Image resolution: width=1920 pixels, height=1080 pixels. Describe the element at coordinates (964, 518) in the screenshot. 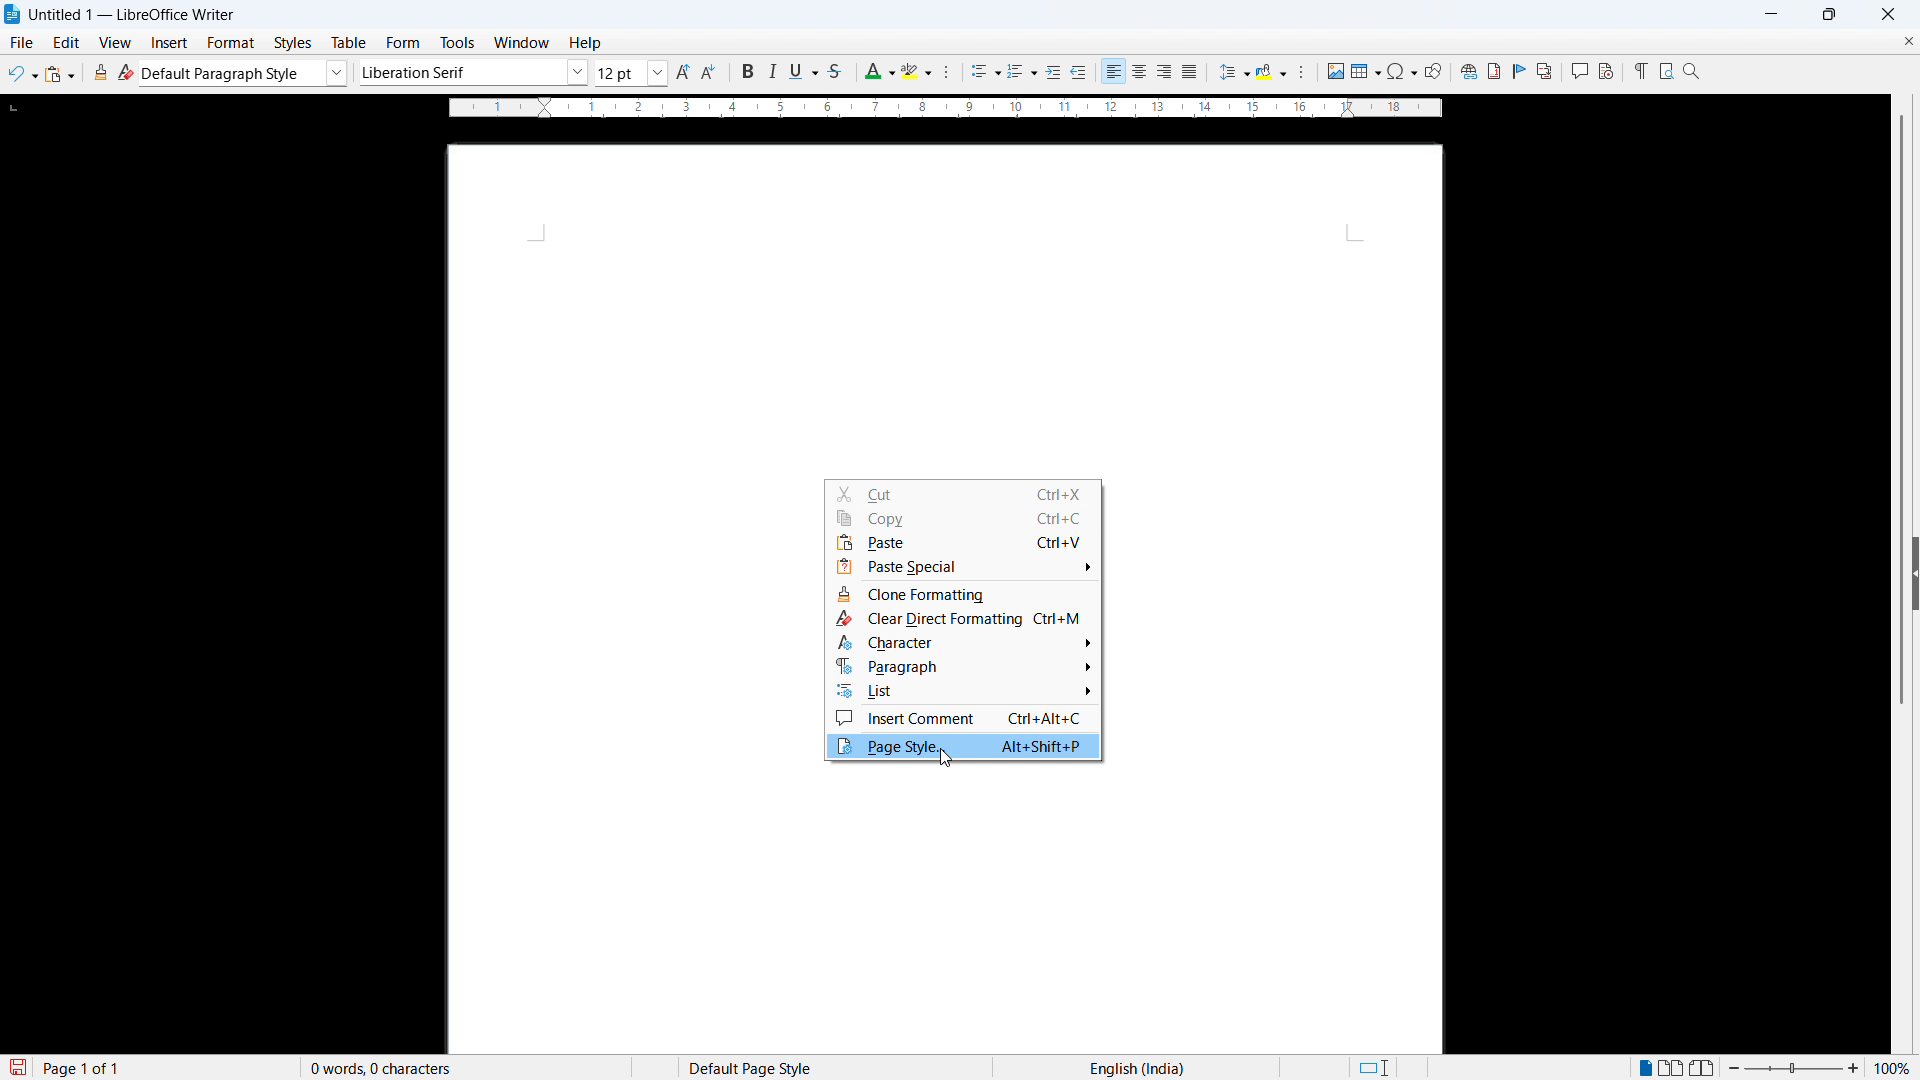

I see `copy ` at that location.